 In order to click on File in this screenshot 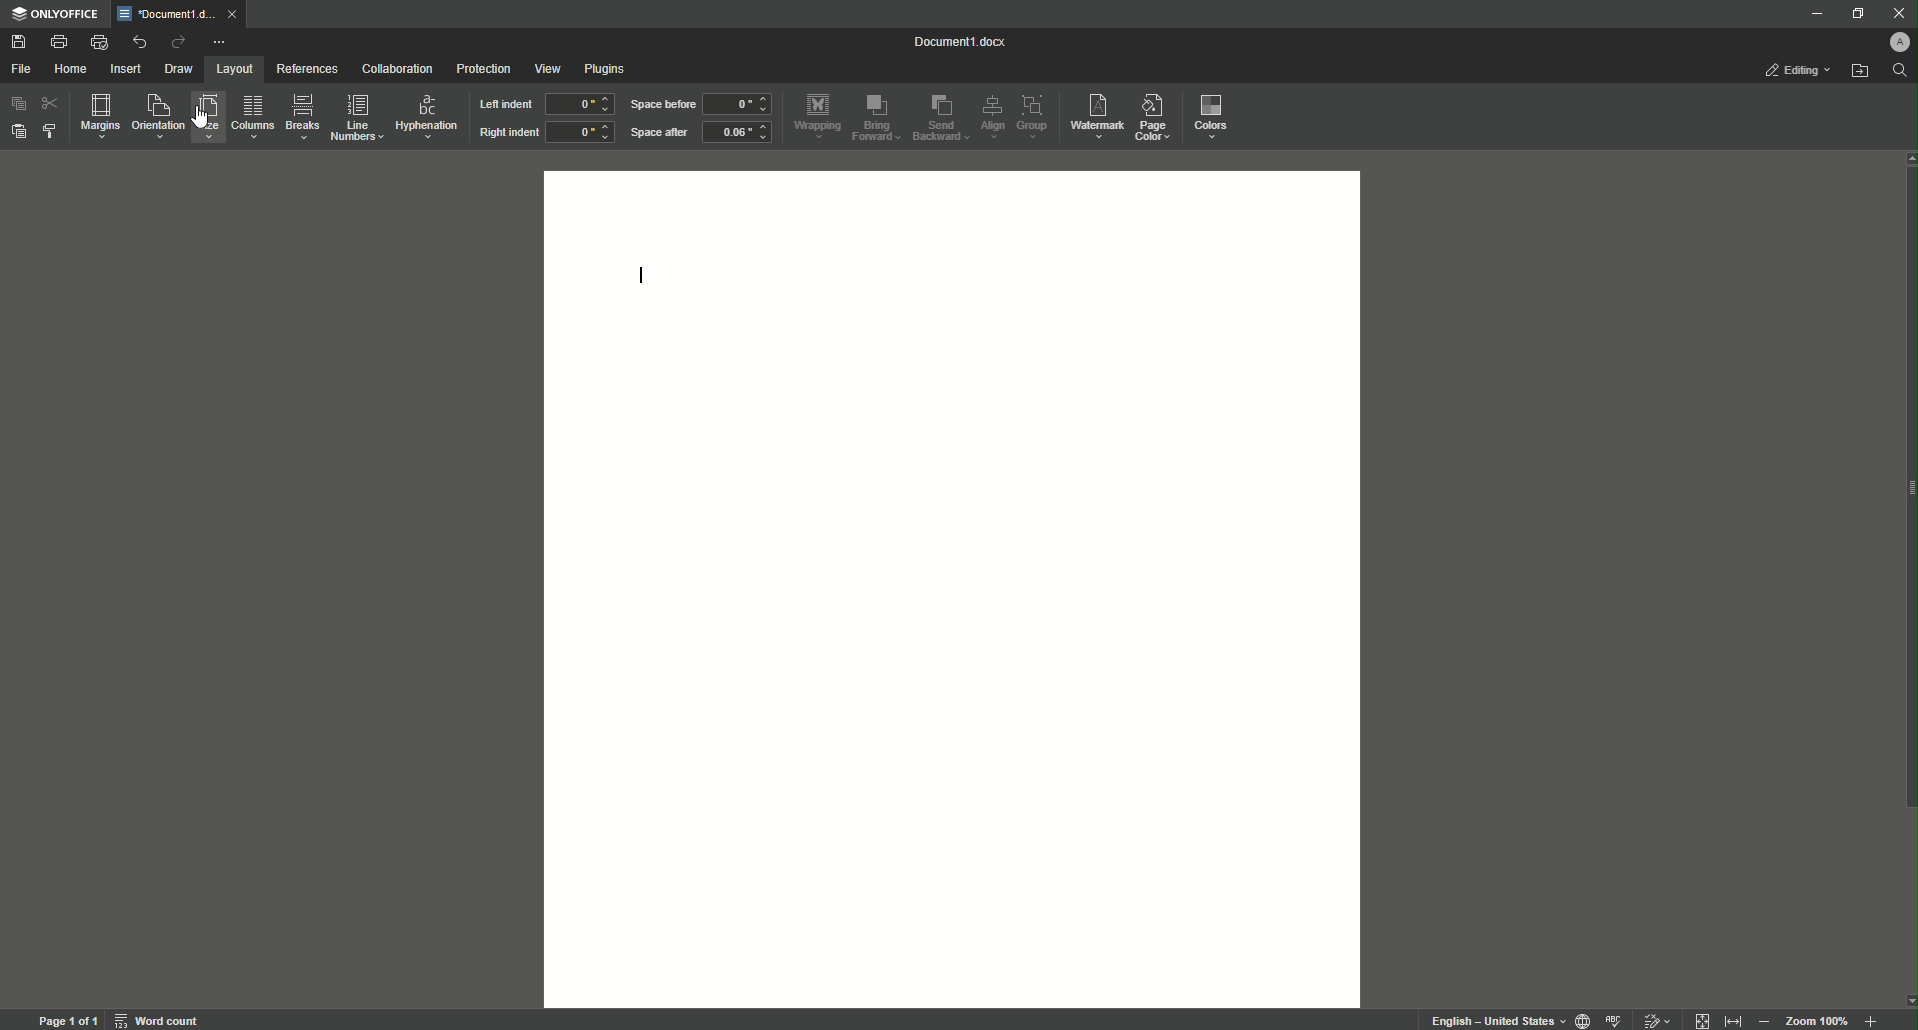, I will do `click(22, 68)`.